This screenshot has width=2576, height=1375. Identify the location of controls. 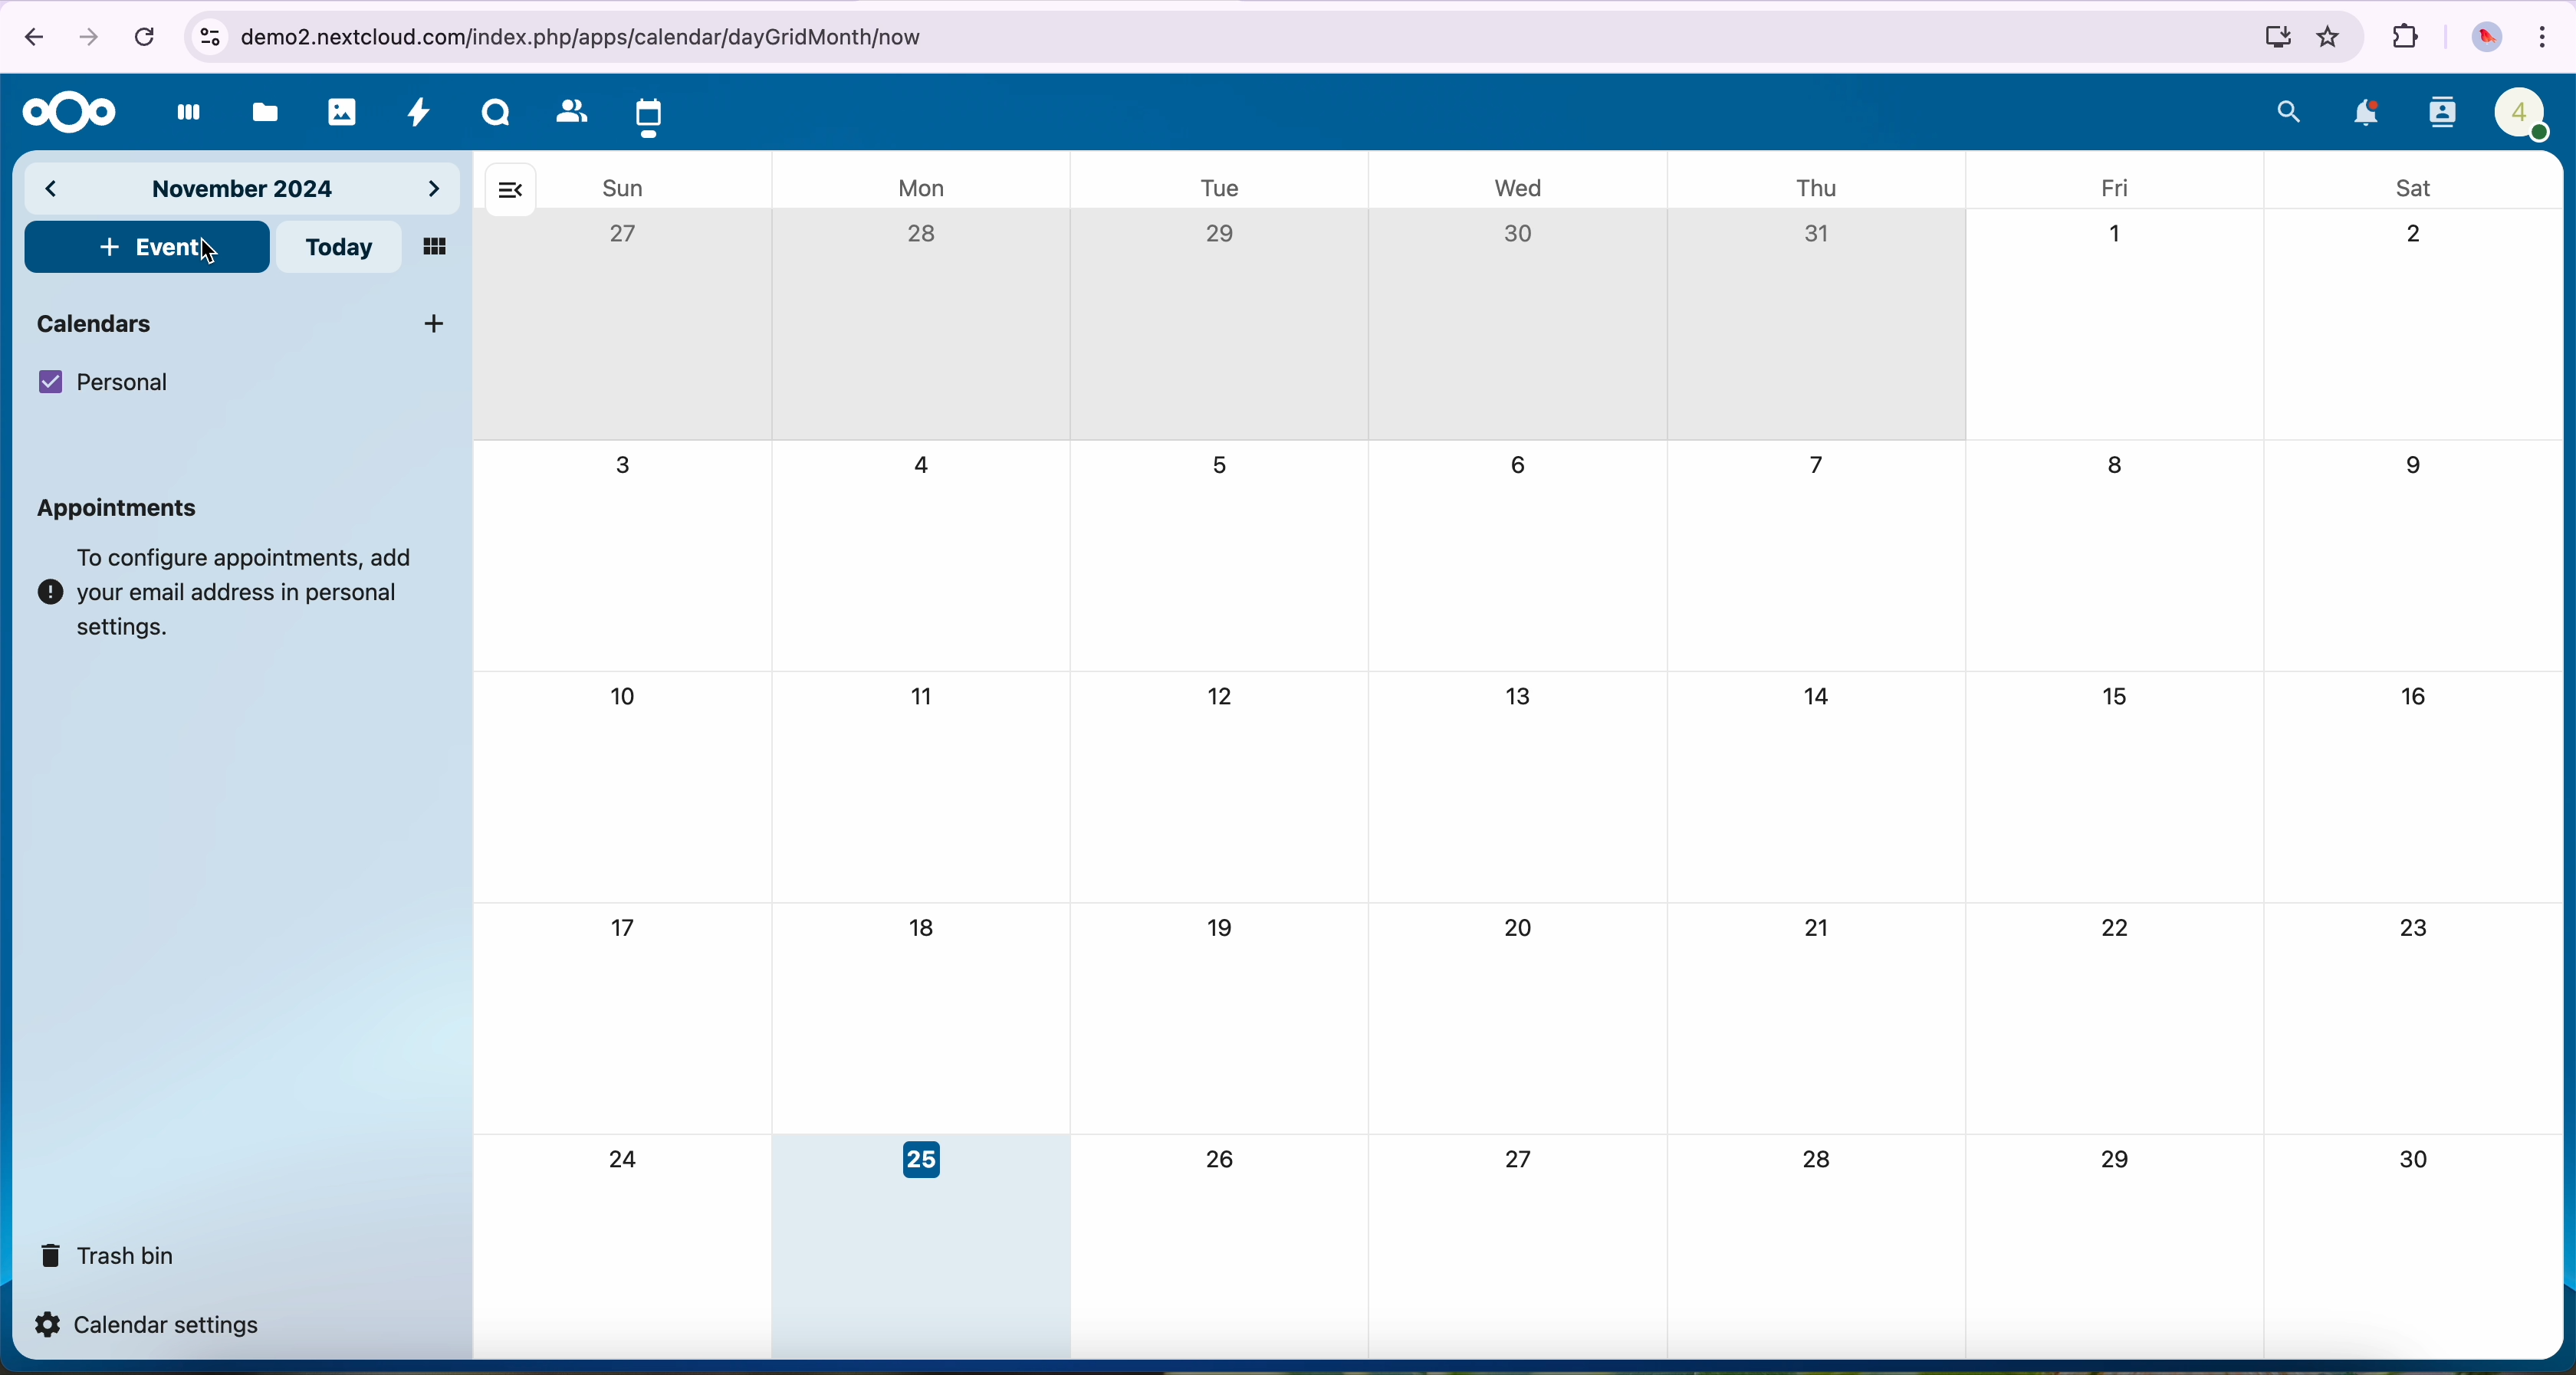
(208, 37).